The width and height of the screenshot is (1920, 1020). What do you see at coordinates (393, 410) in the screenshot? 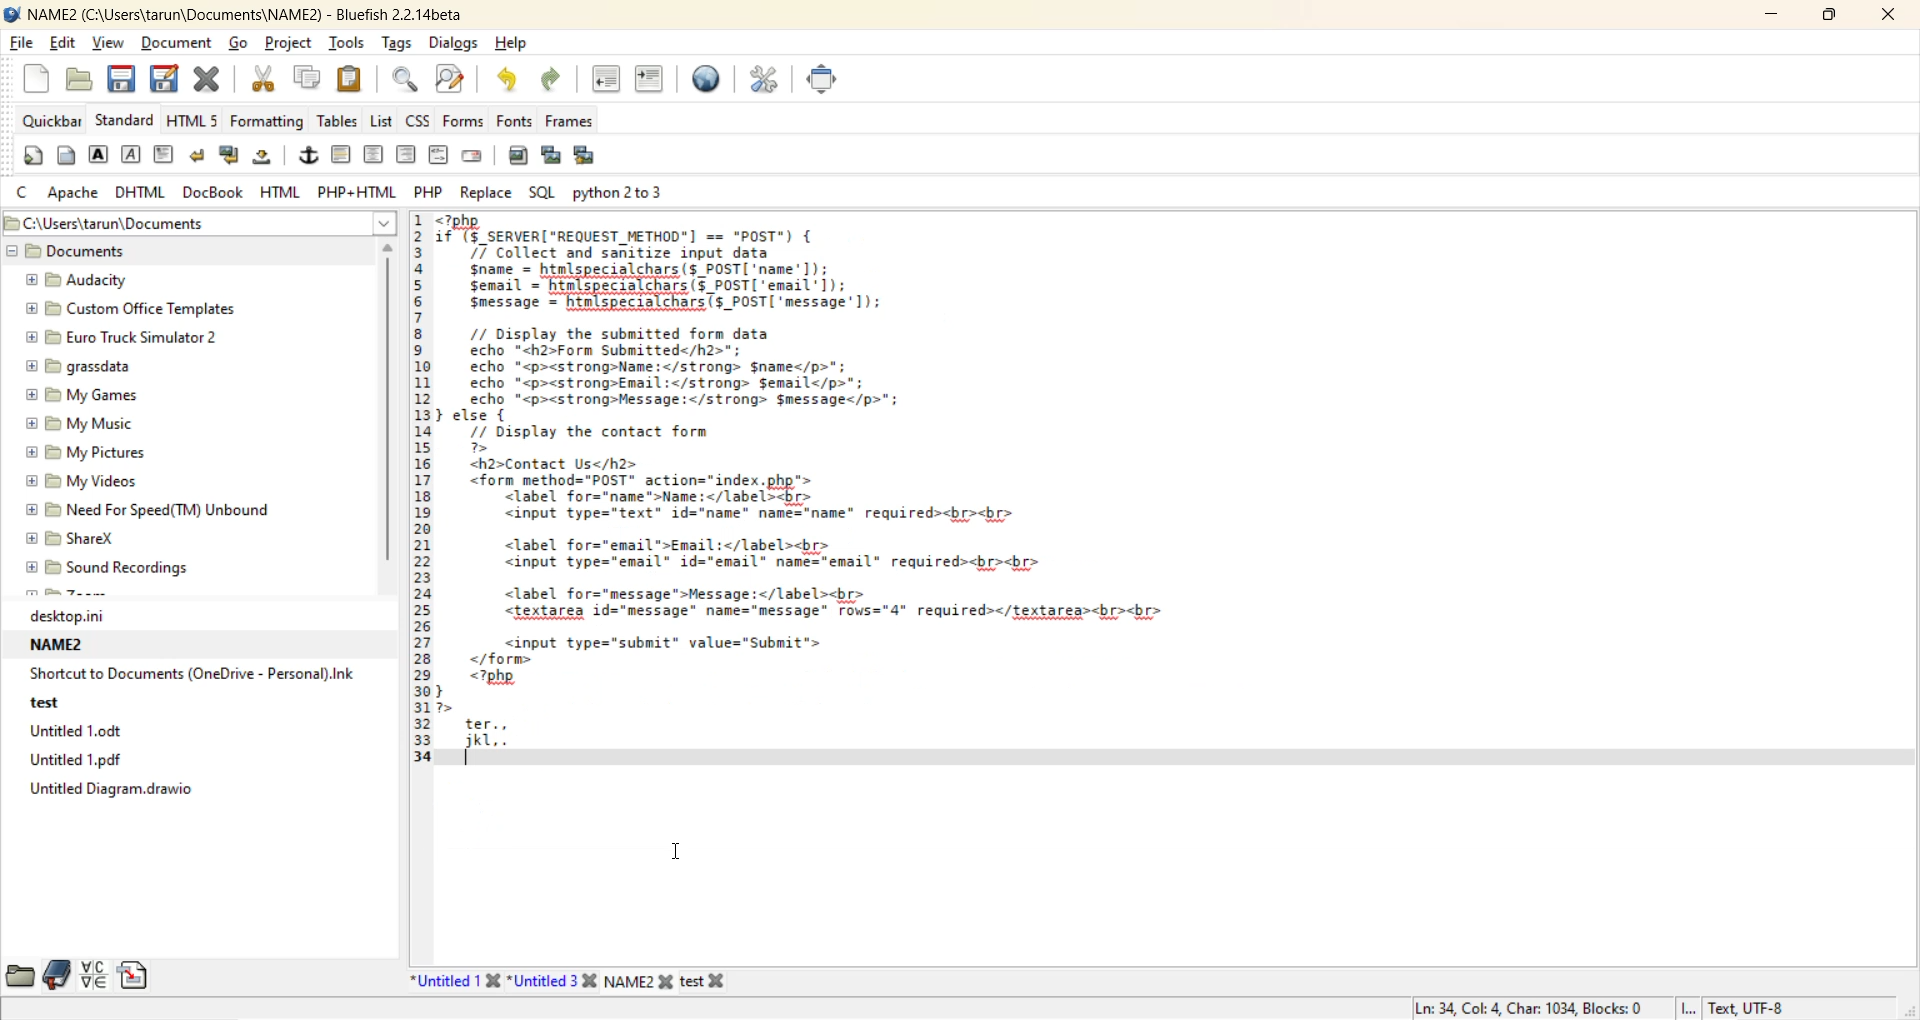
I see `vertical scroll bar` at bounding box center [393, 410].